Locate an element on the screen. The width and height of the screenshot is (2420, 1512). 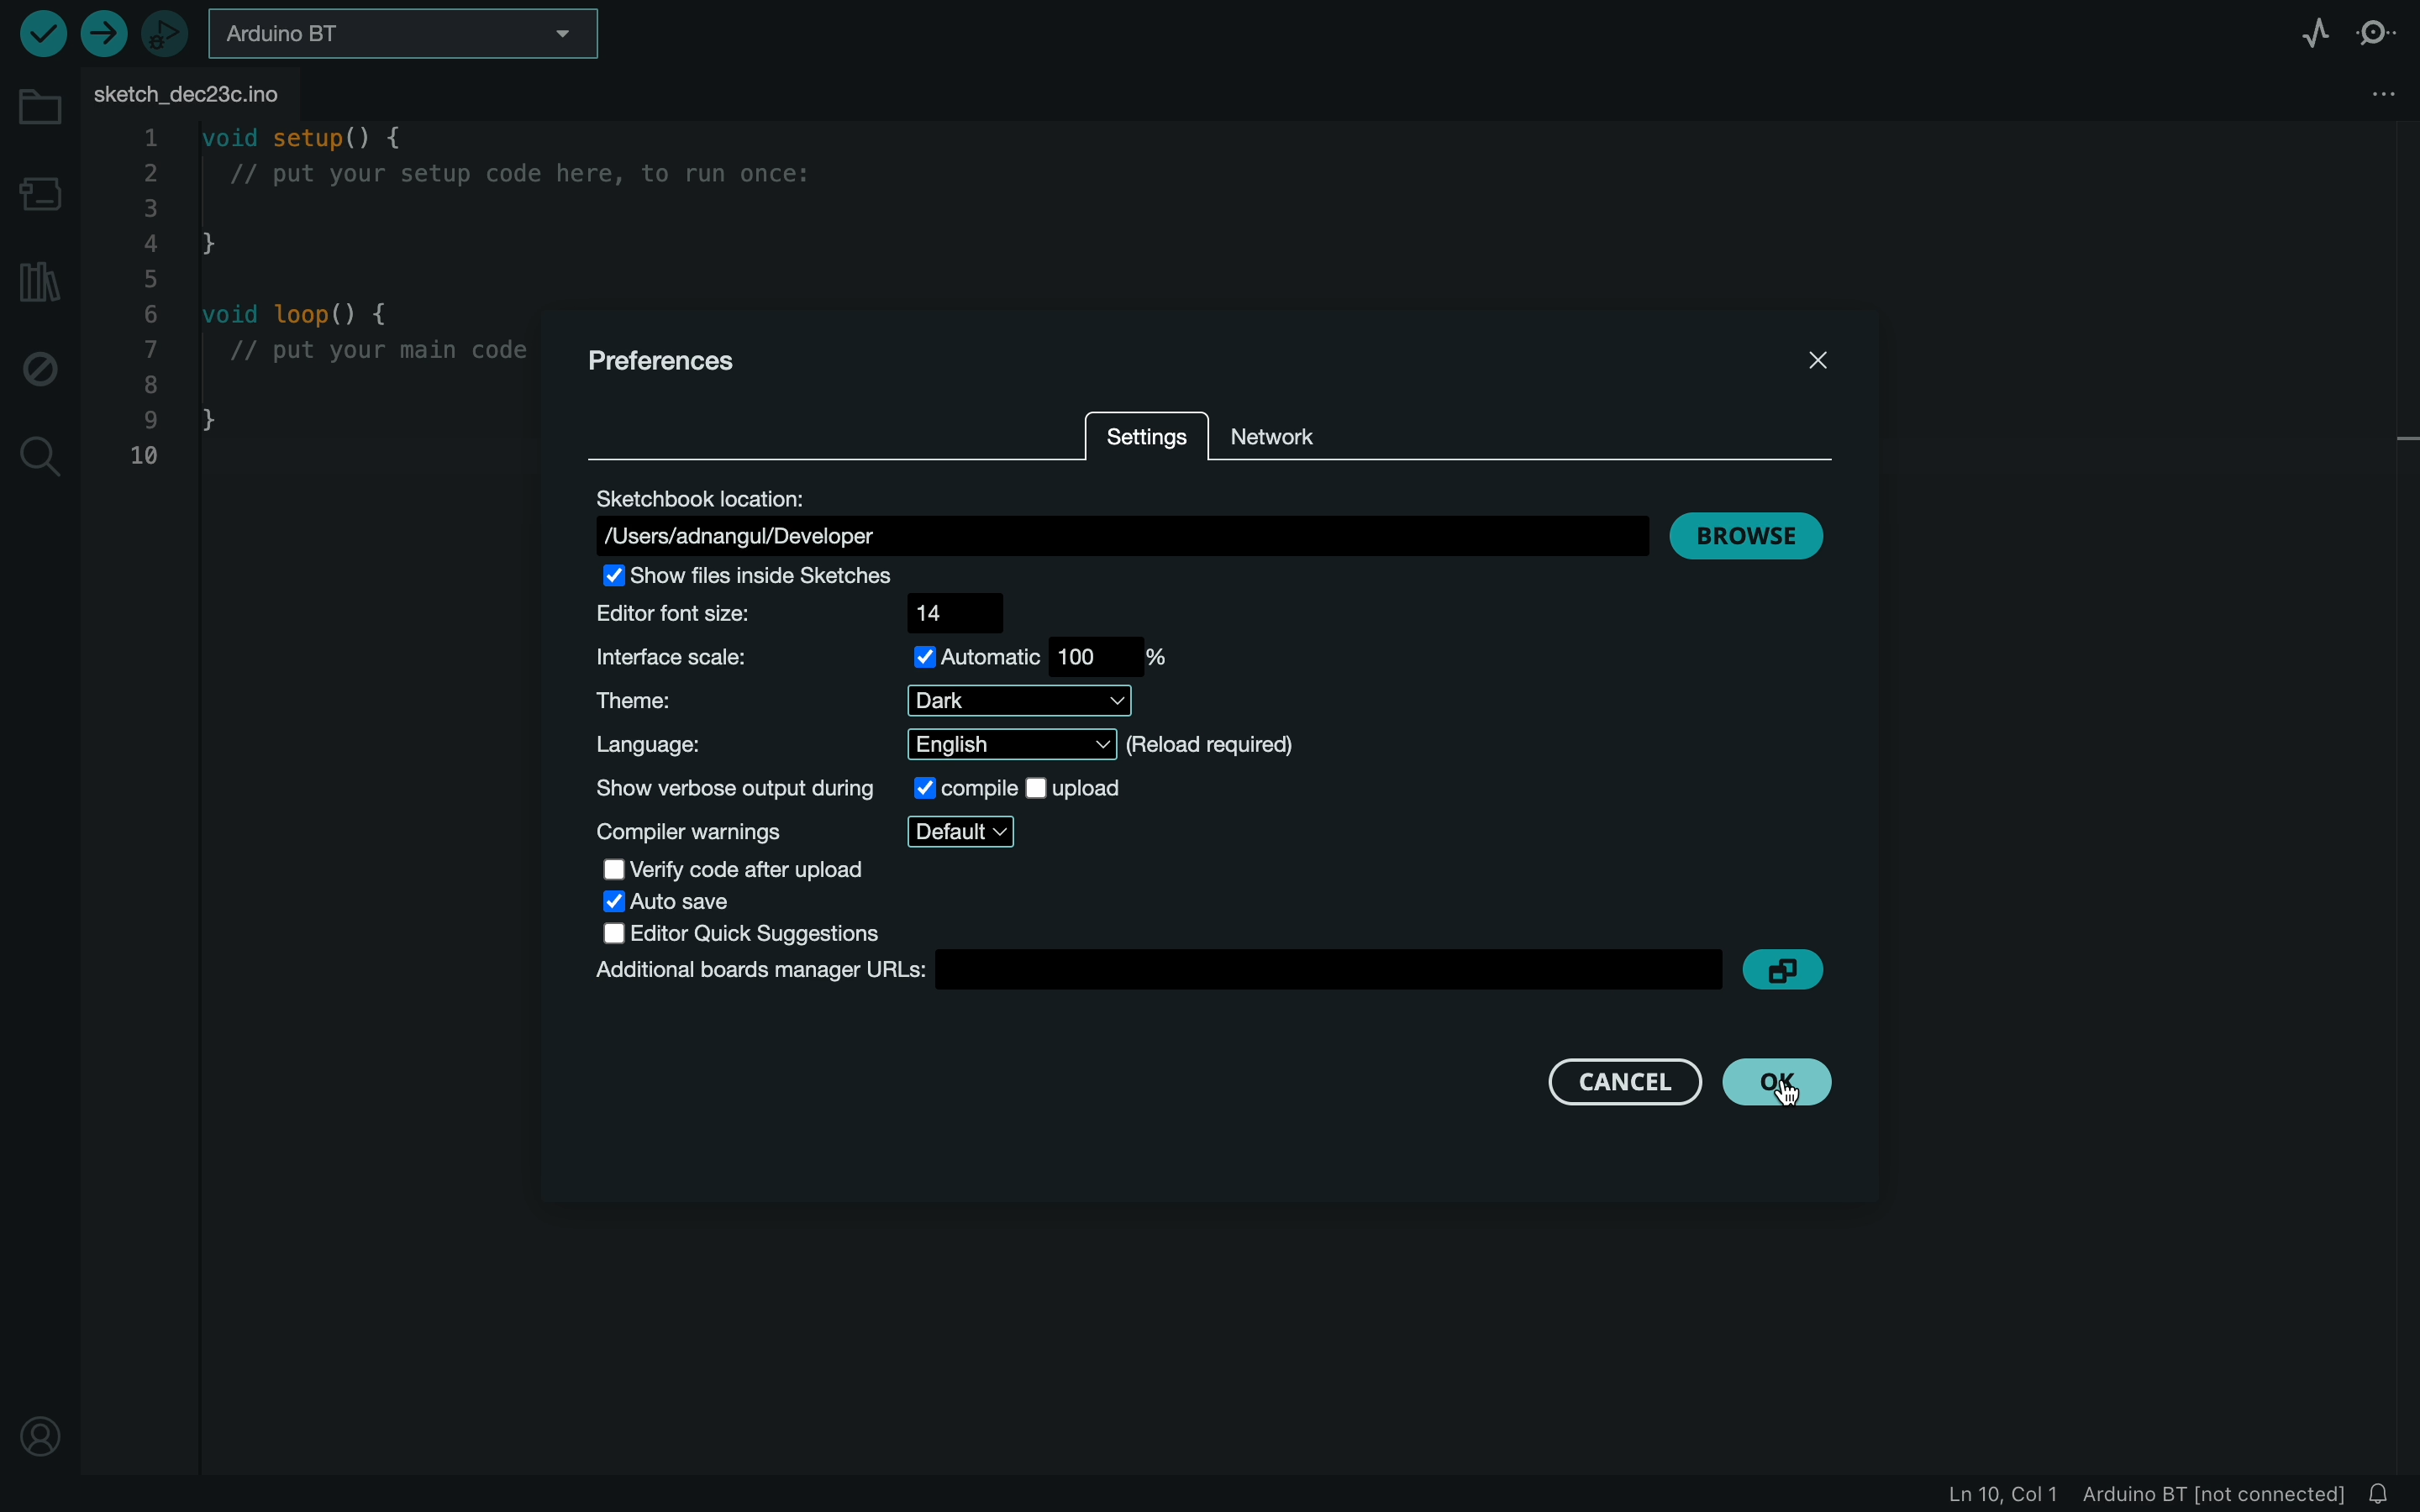
font size is located at coordinates (797, 619).